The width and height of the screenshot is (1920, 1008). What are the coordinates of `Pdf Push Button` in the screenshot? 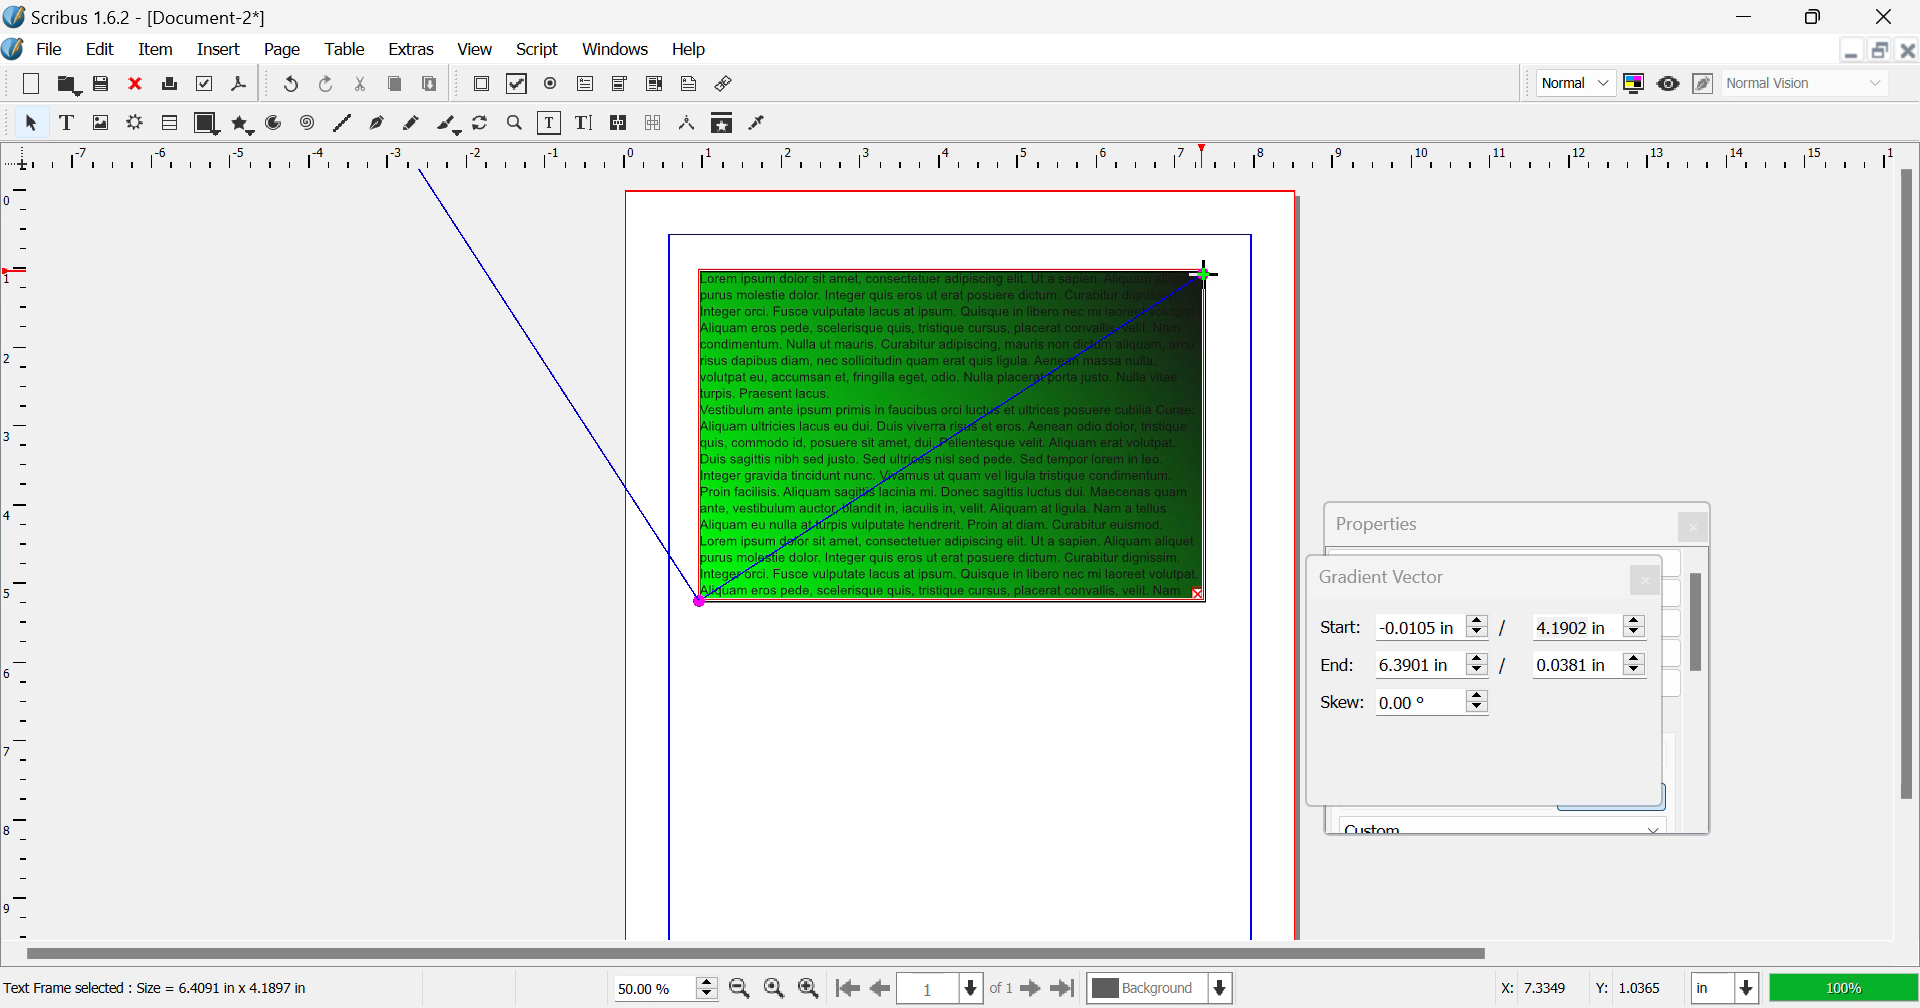 It's located at (481, 86).